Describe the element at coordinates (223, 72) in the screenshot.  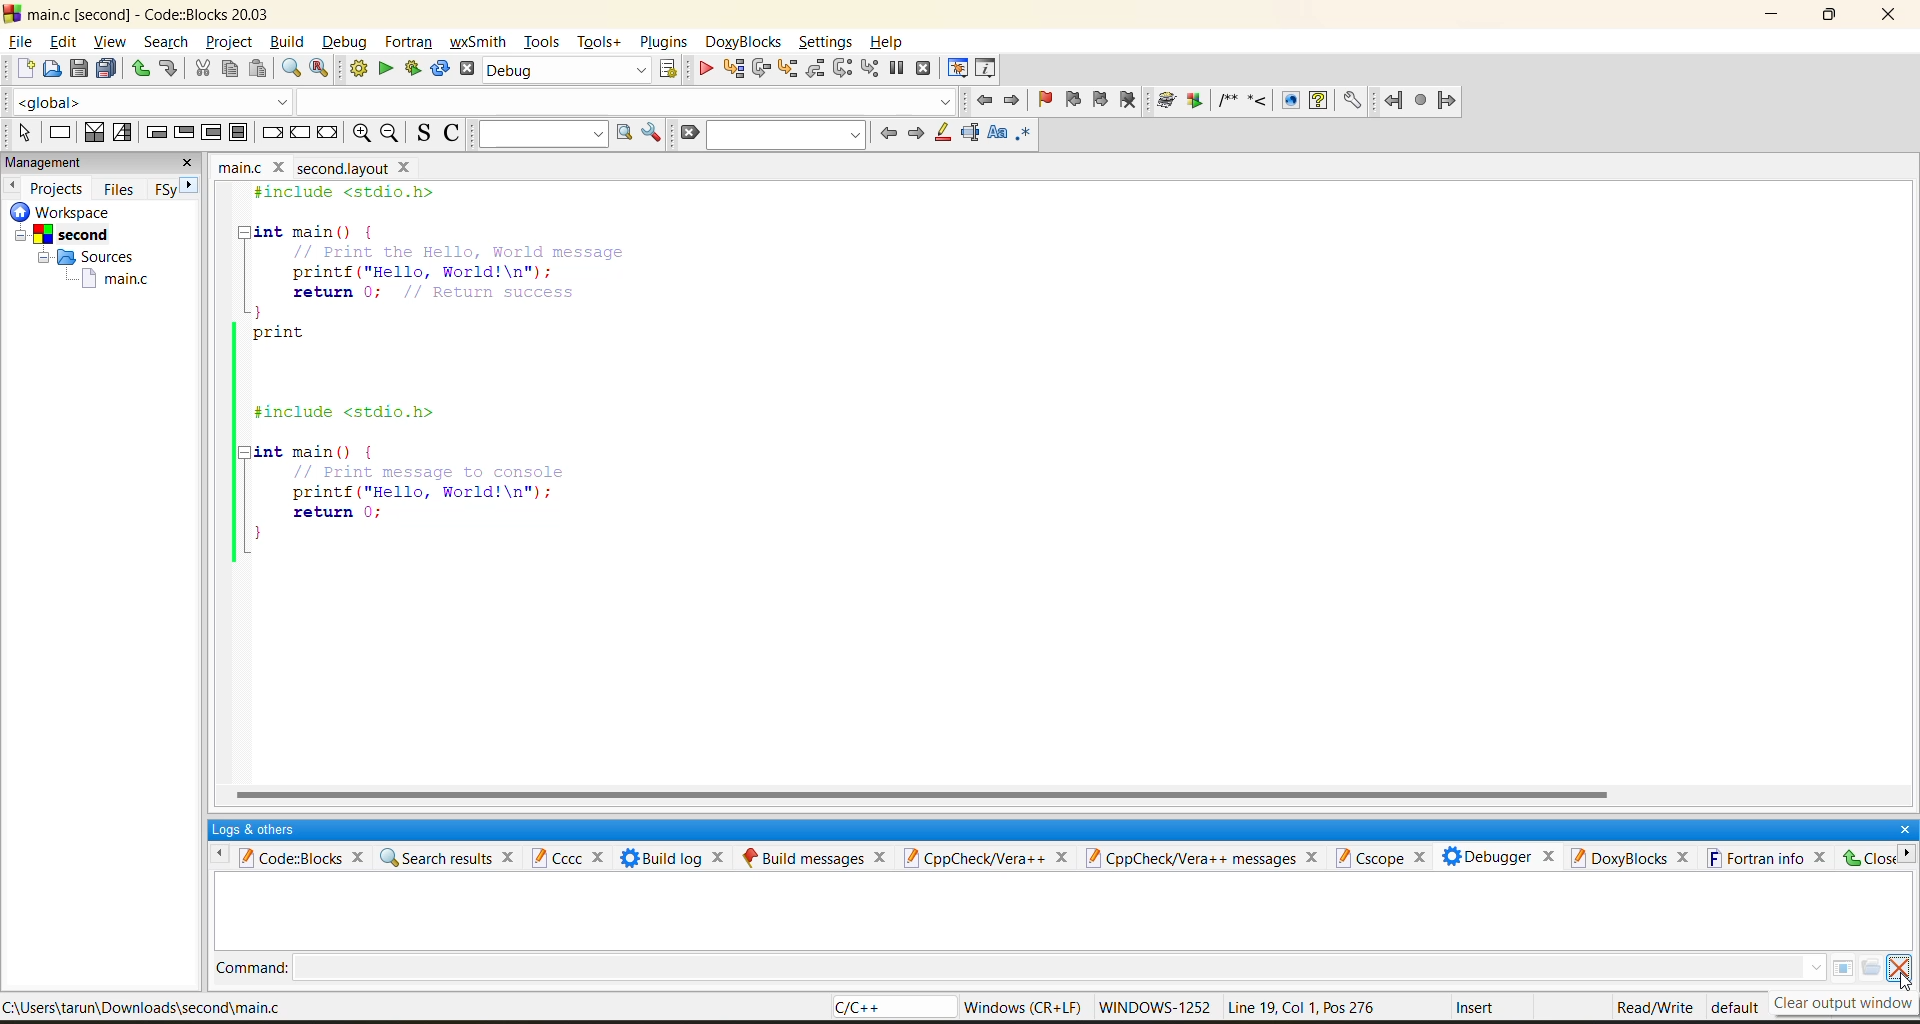
I see `copy` at that location.